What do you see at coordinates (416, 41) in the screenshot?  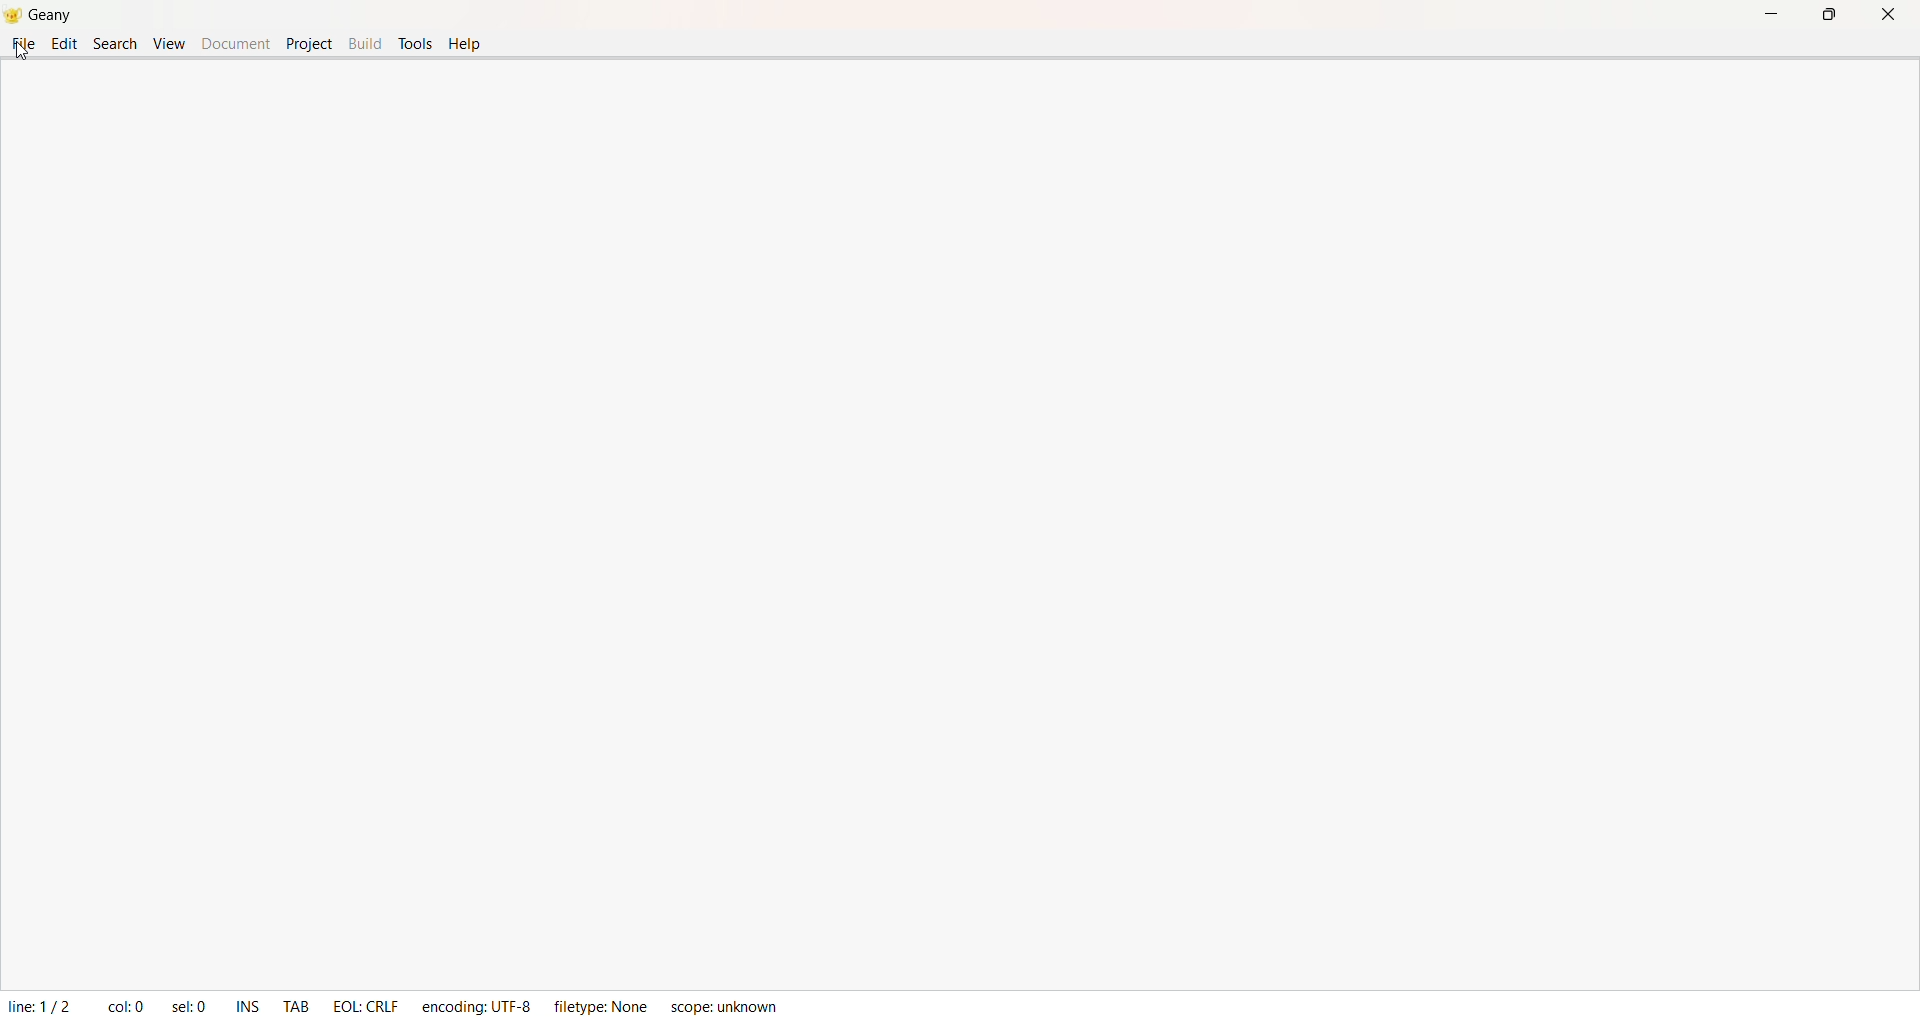 I see `Tools` at bounding box center [416, 41].